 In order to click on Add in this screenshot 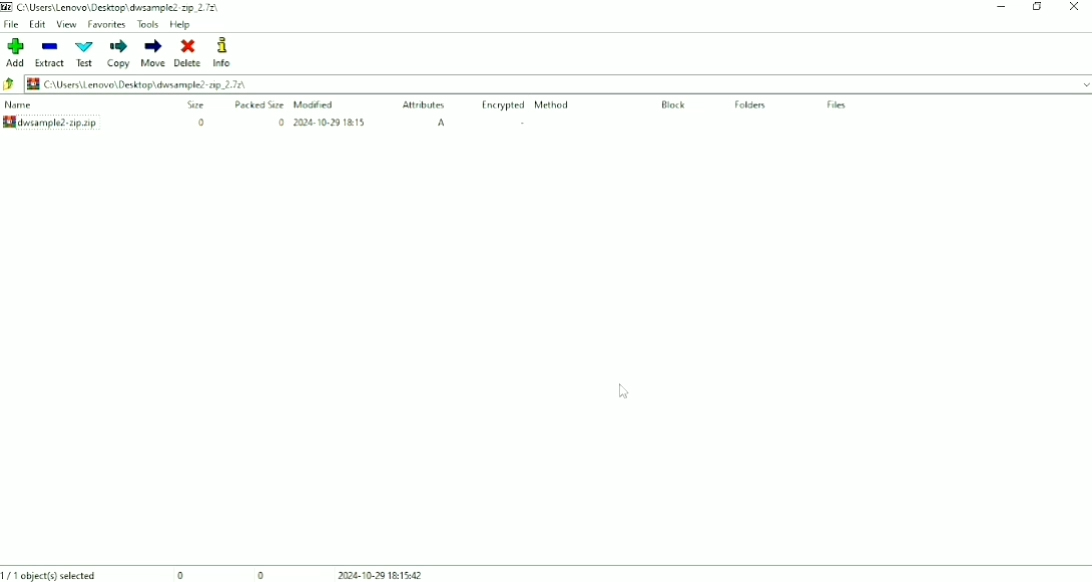, I will do `click(14, 52)`.